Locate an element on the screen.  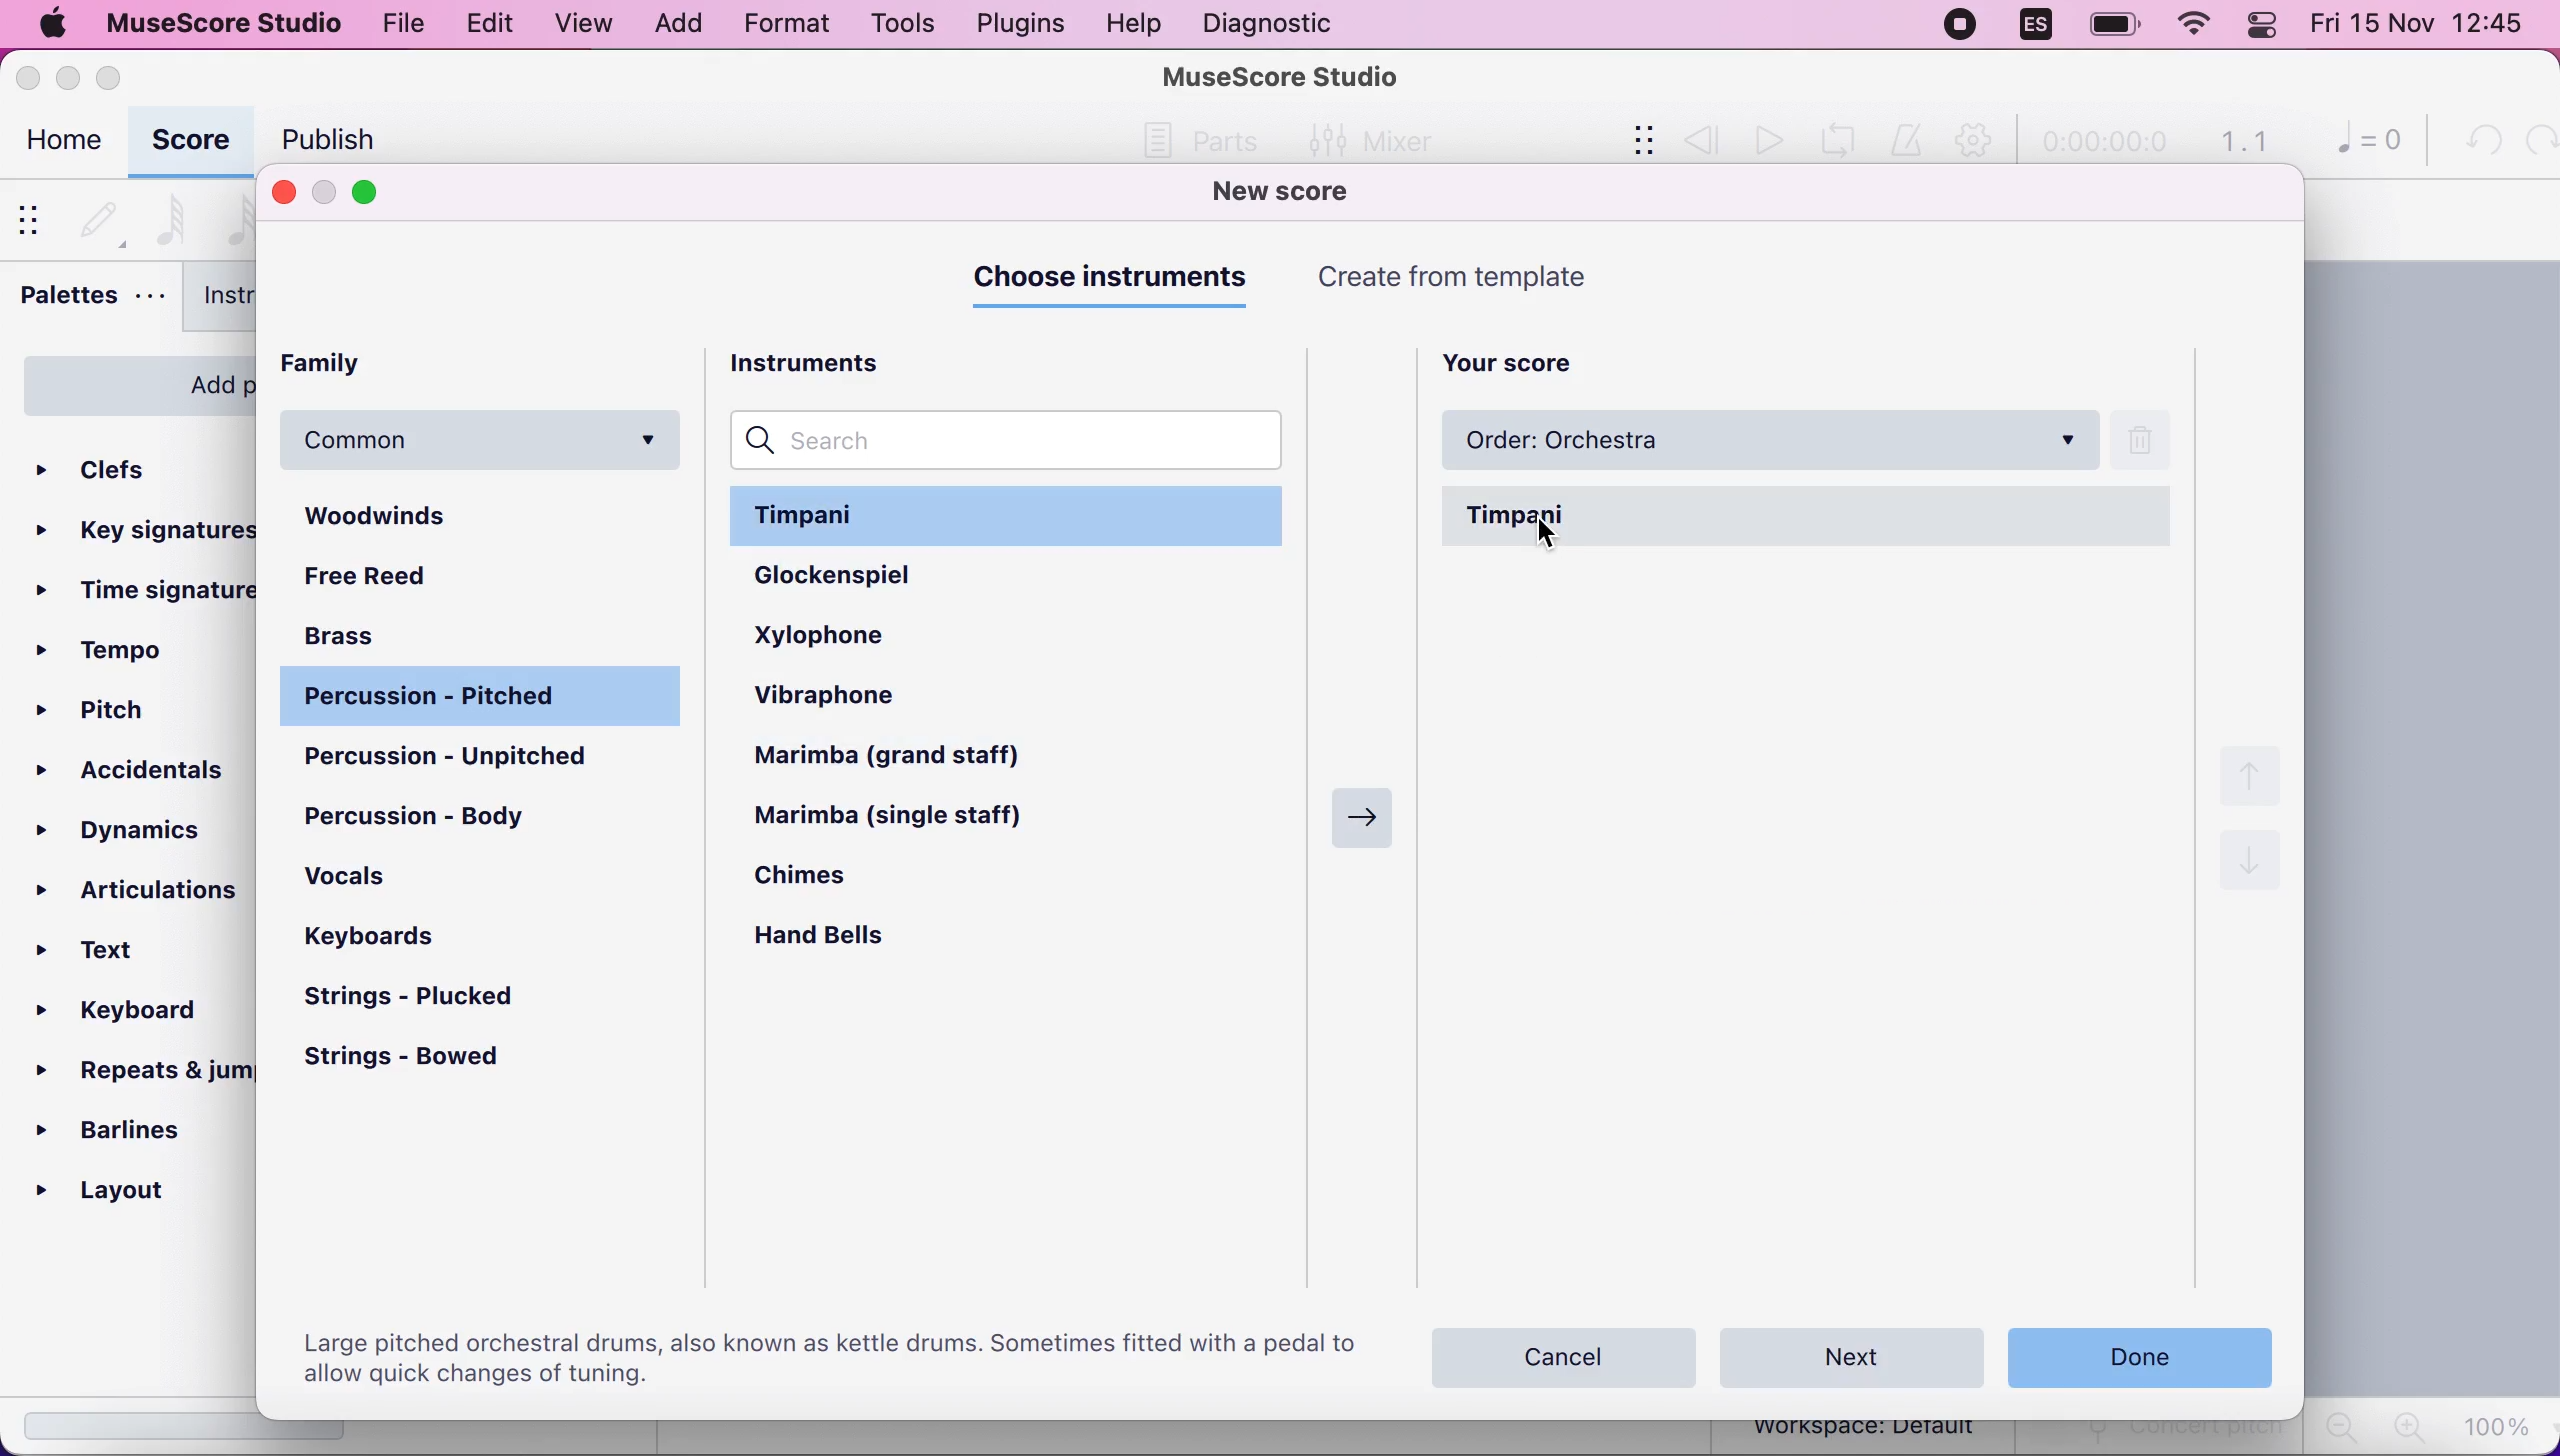
marimba (single staff) is located at coordinates (912, 818).